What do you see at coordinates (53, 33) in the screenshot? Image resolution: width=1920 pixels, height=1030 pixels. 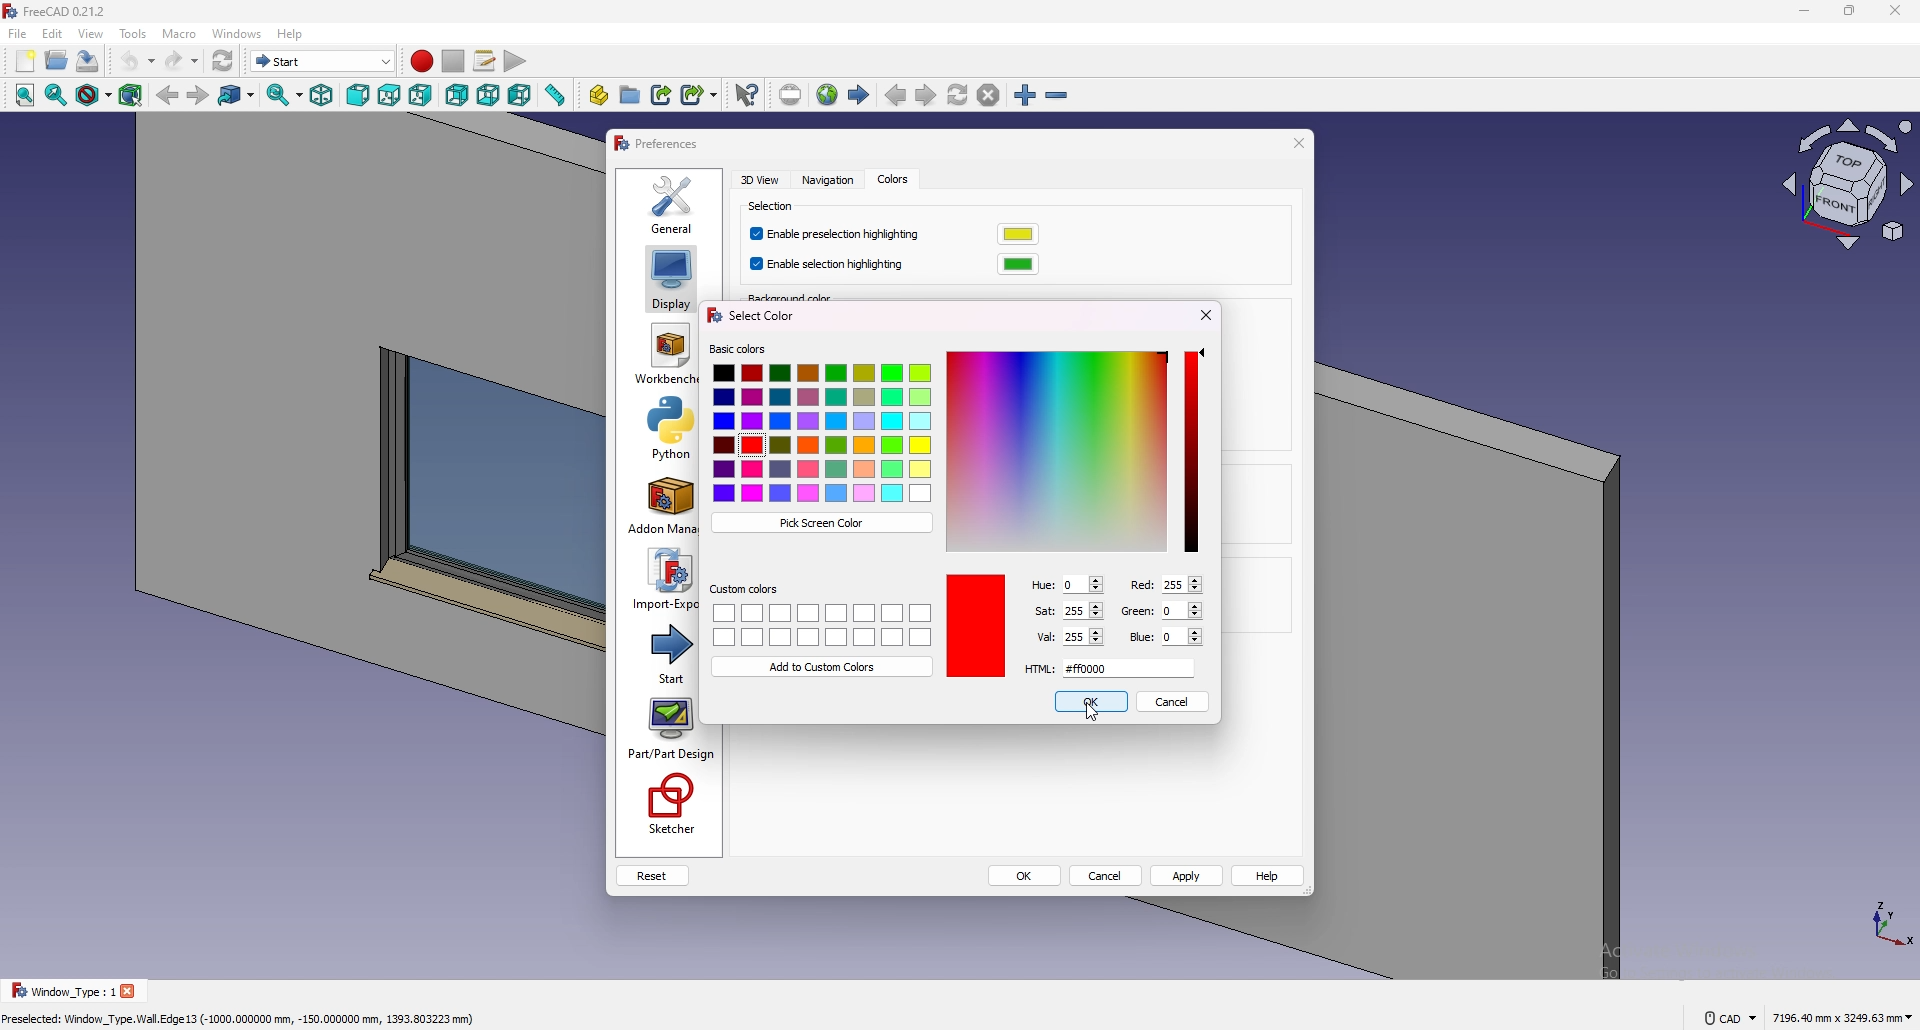 I see `edit` at bounding box center [53, 33].